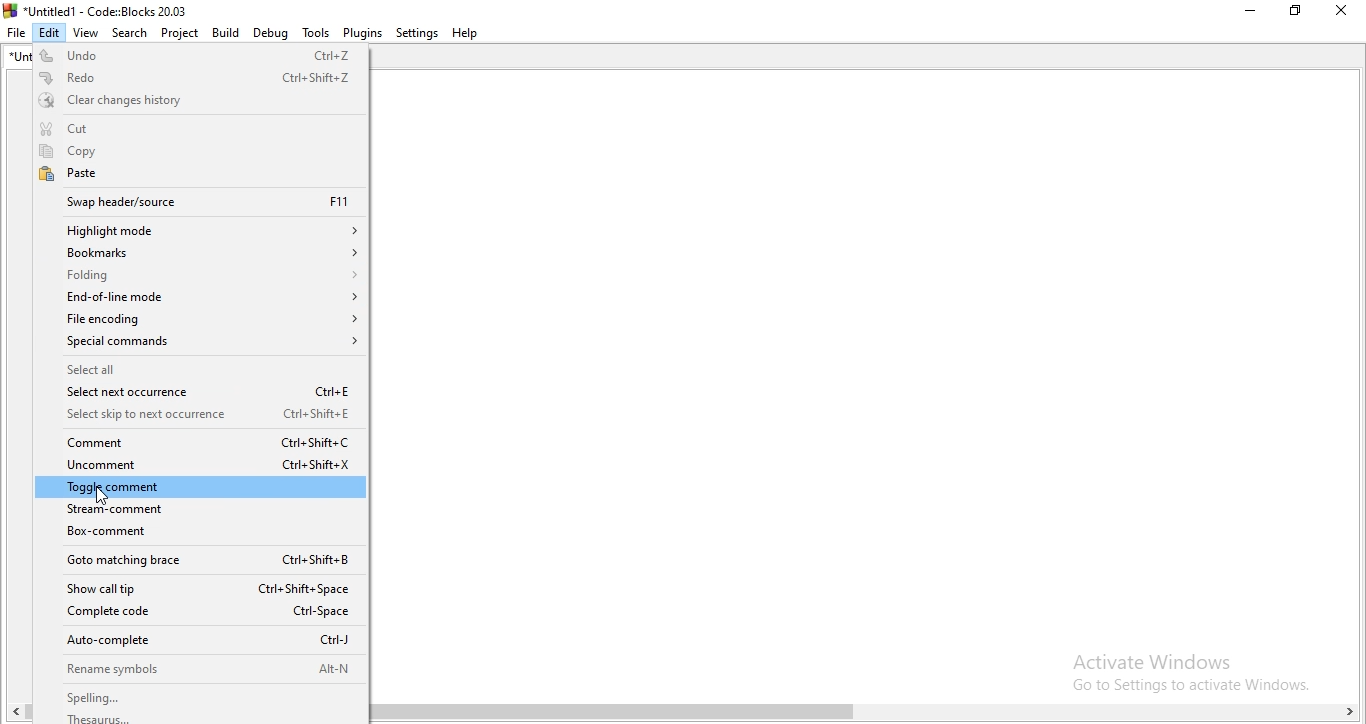 This screenshot has height=724, width=1366. I want to click on debug, so click(269, 33).